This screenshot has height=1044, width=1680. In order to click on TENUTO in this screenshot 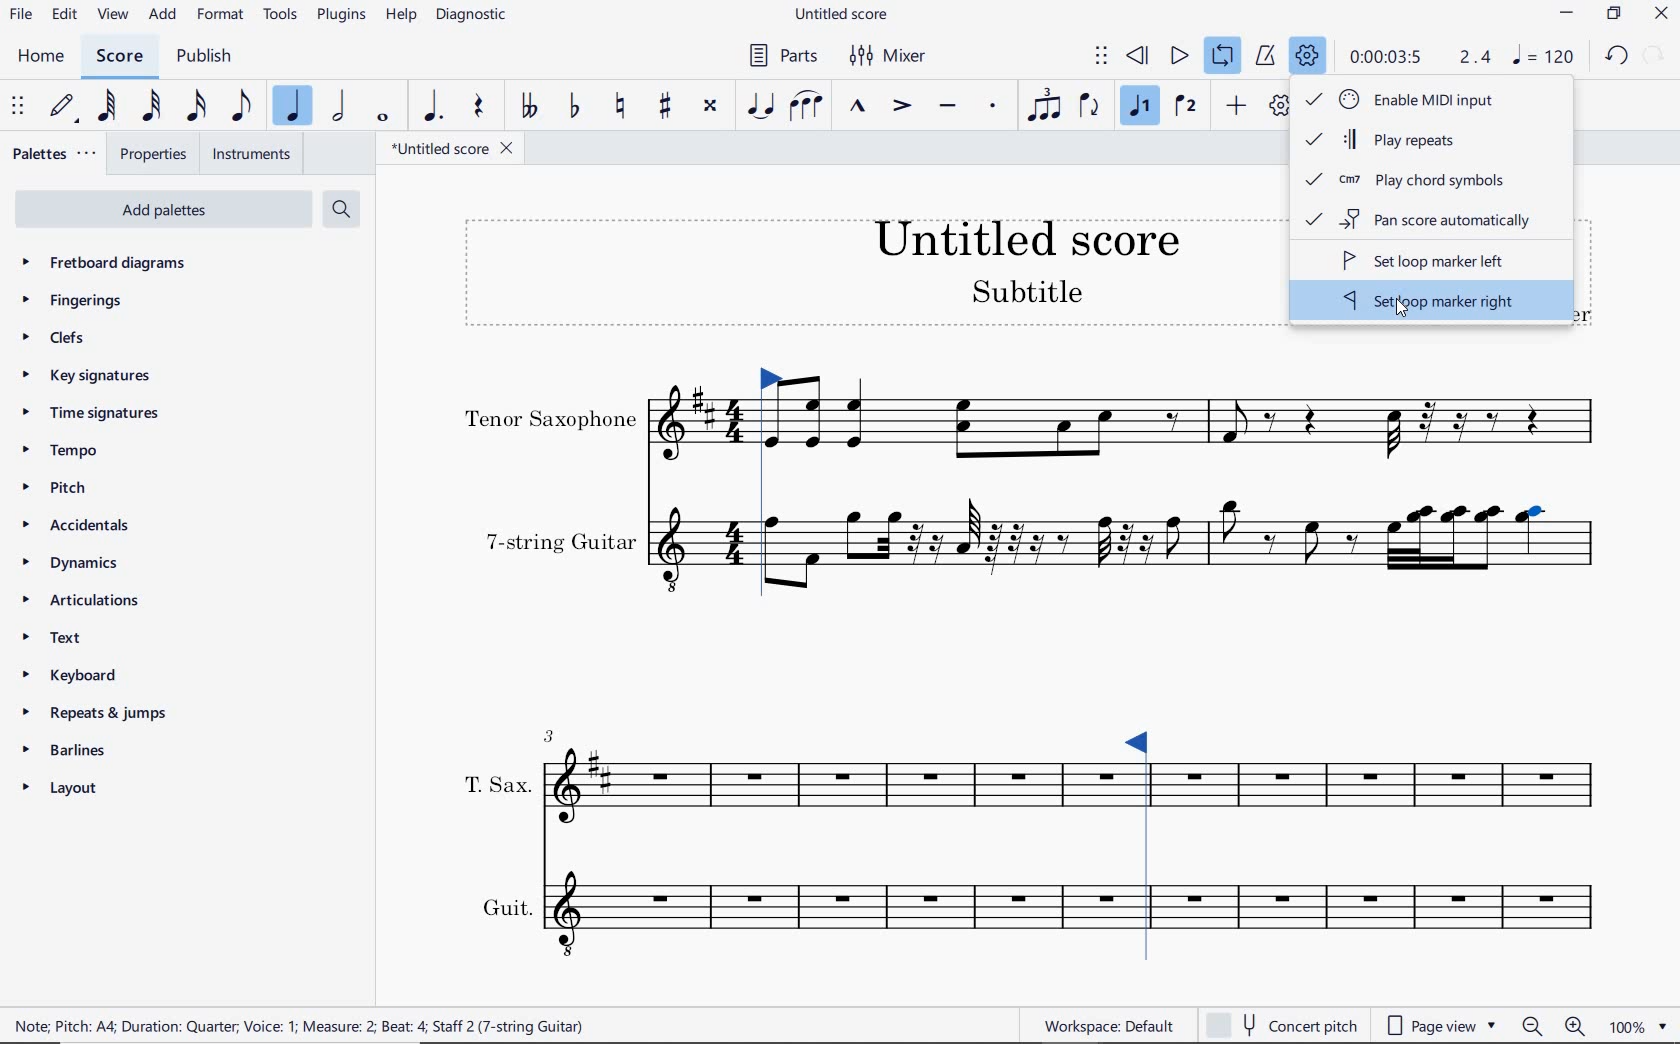, I will do `click(947, 108)`.